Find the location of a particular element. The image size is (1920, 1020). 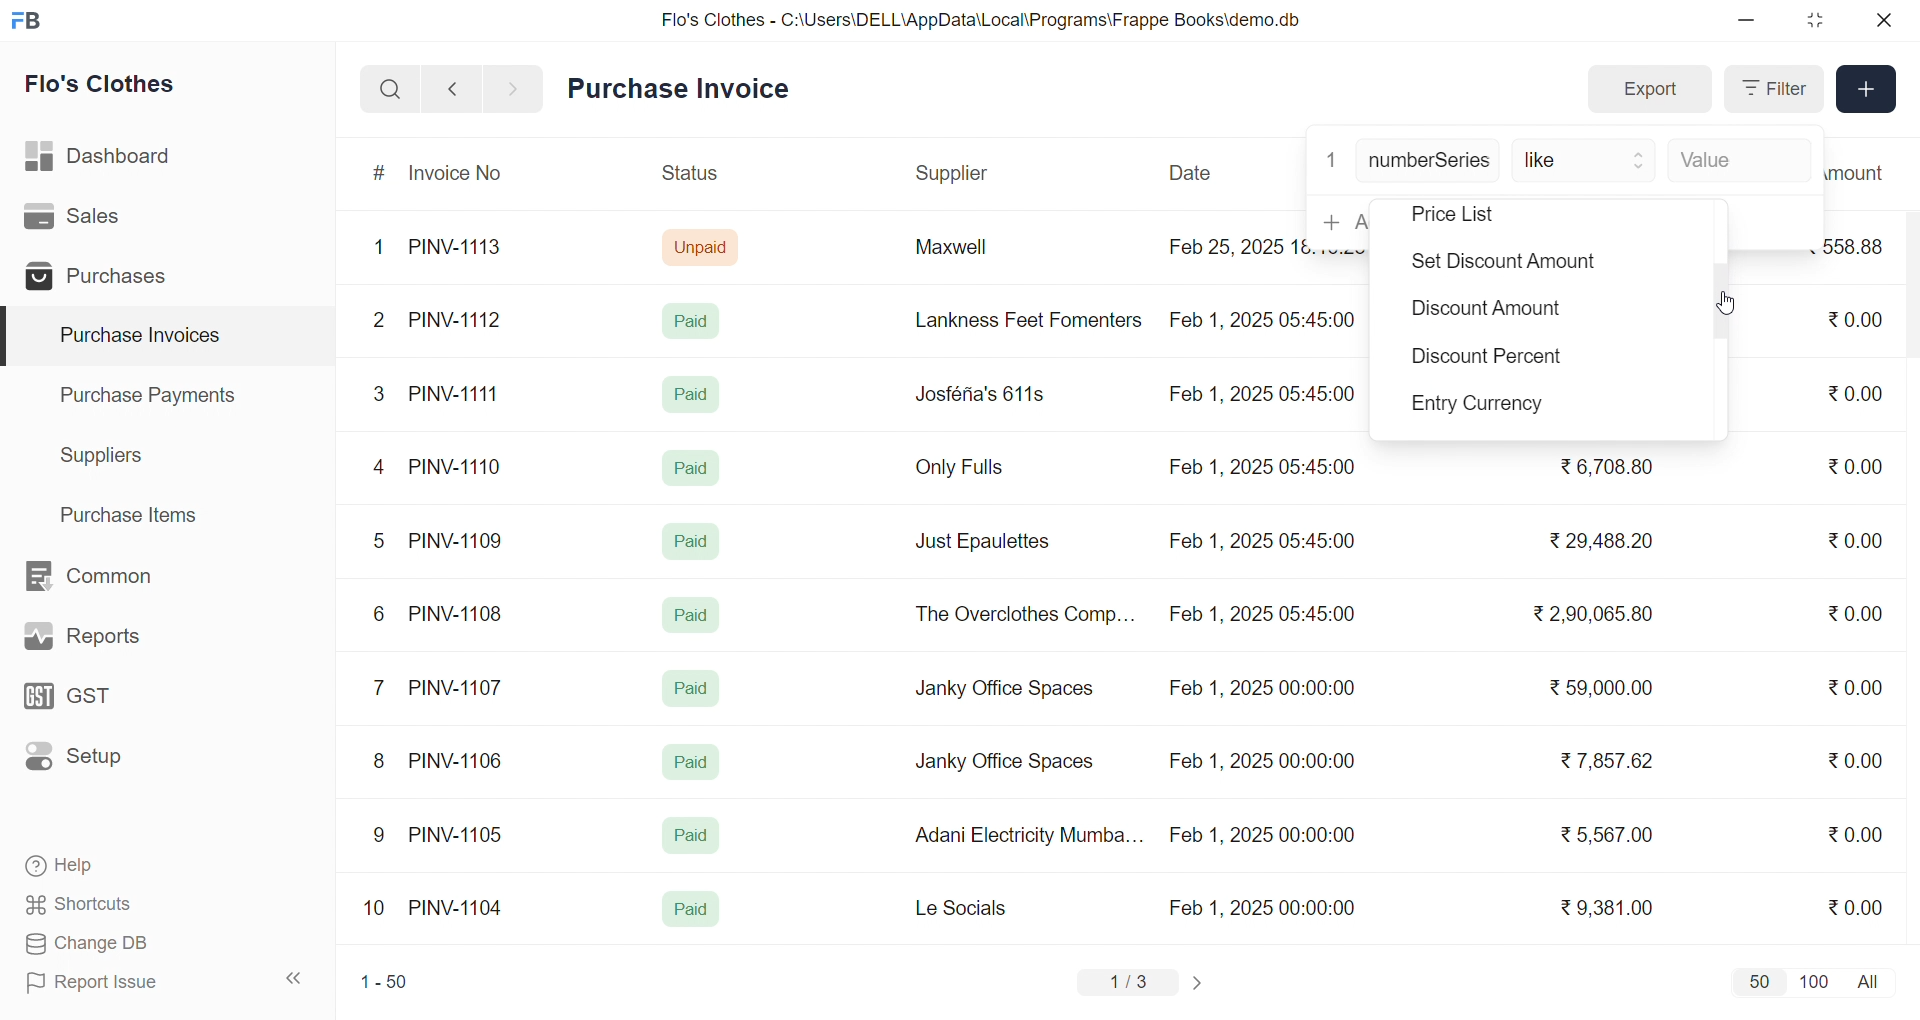

₹0.00 is located at coordinates (1844, 541).